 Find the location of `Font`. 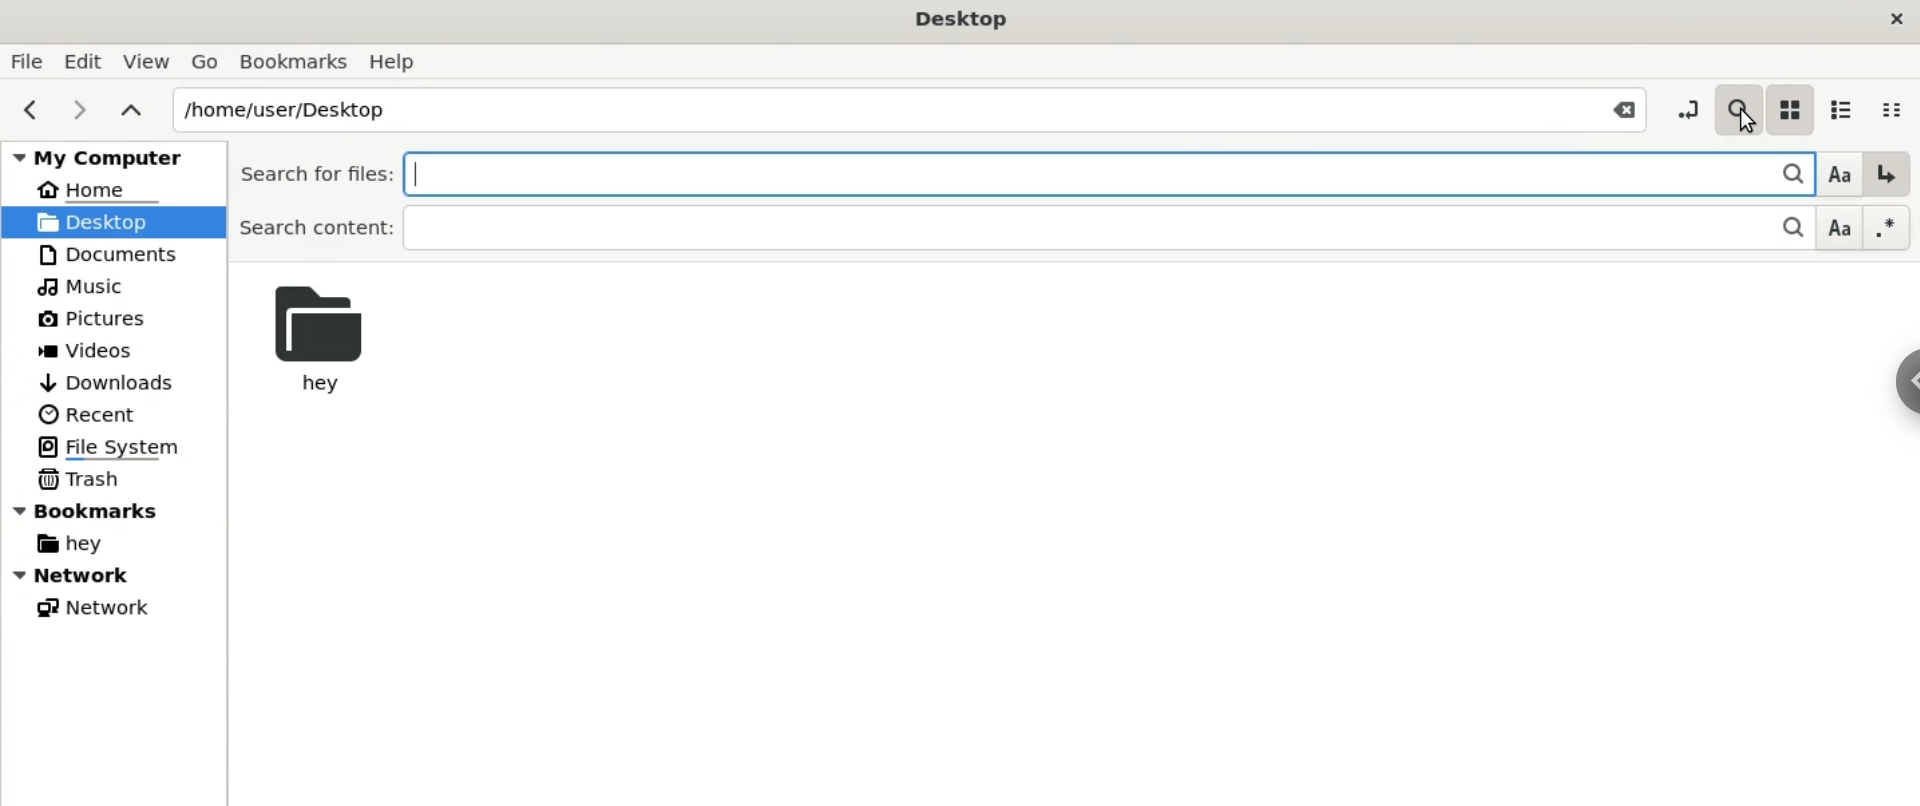

Font is located at coordinates (1836, 173).